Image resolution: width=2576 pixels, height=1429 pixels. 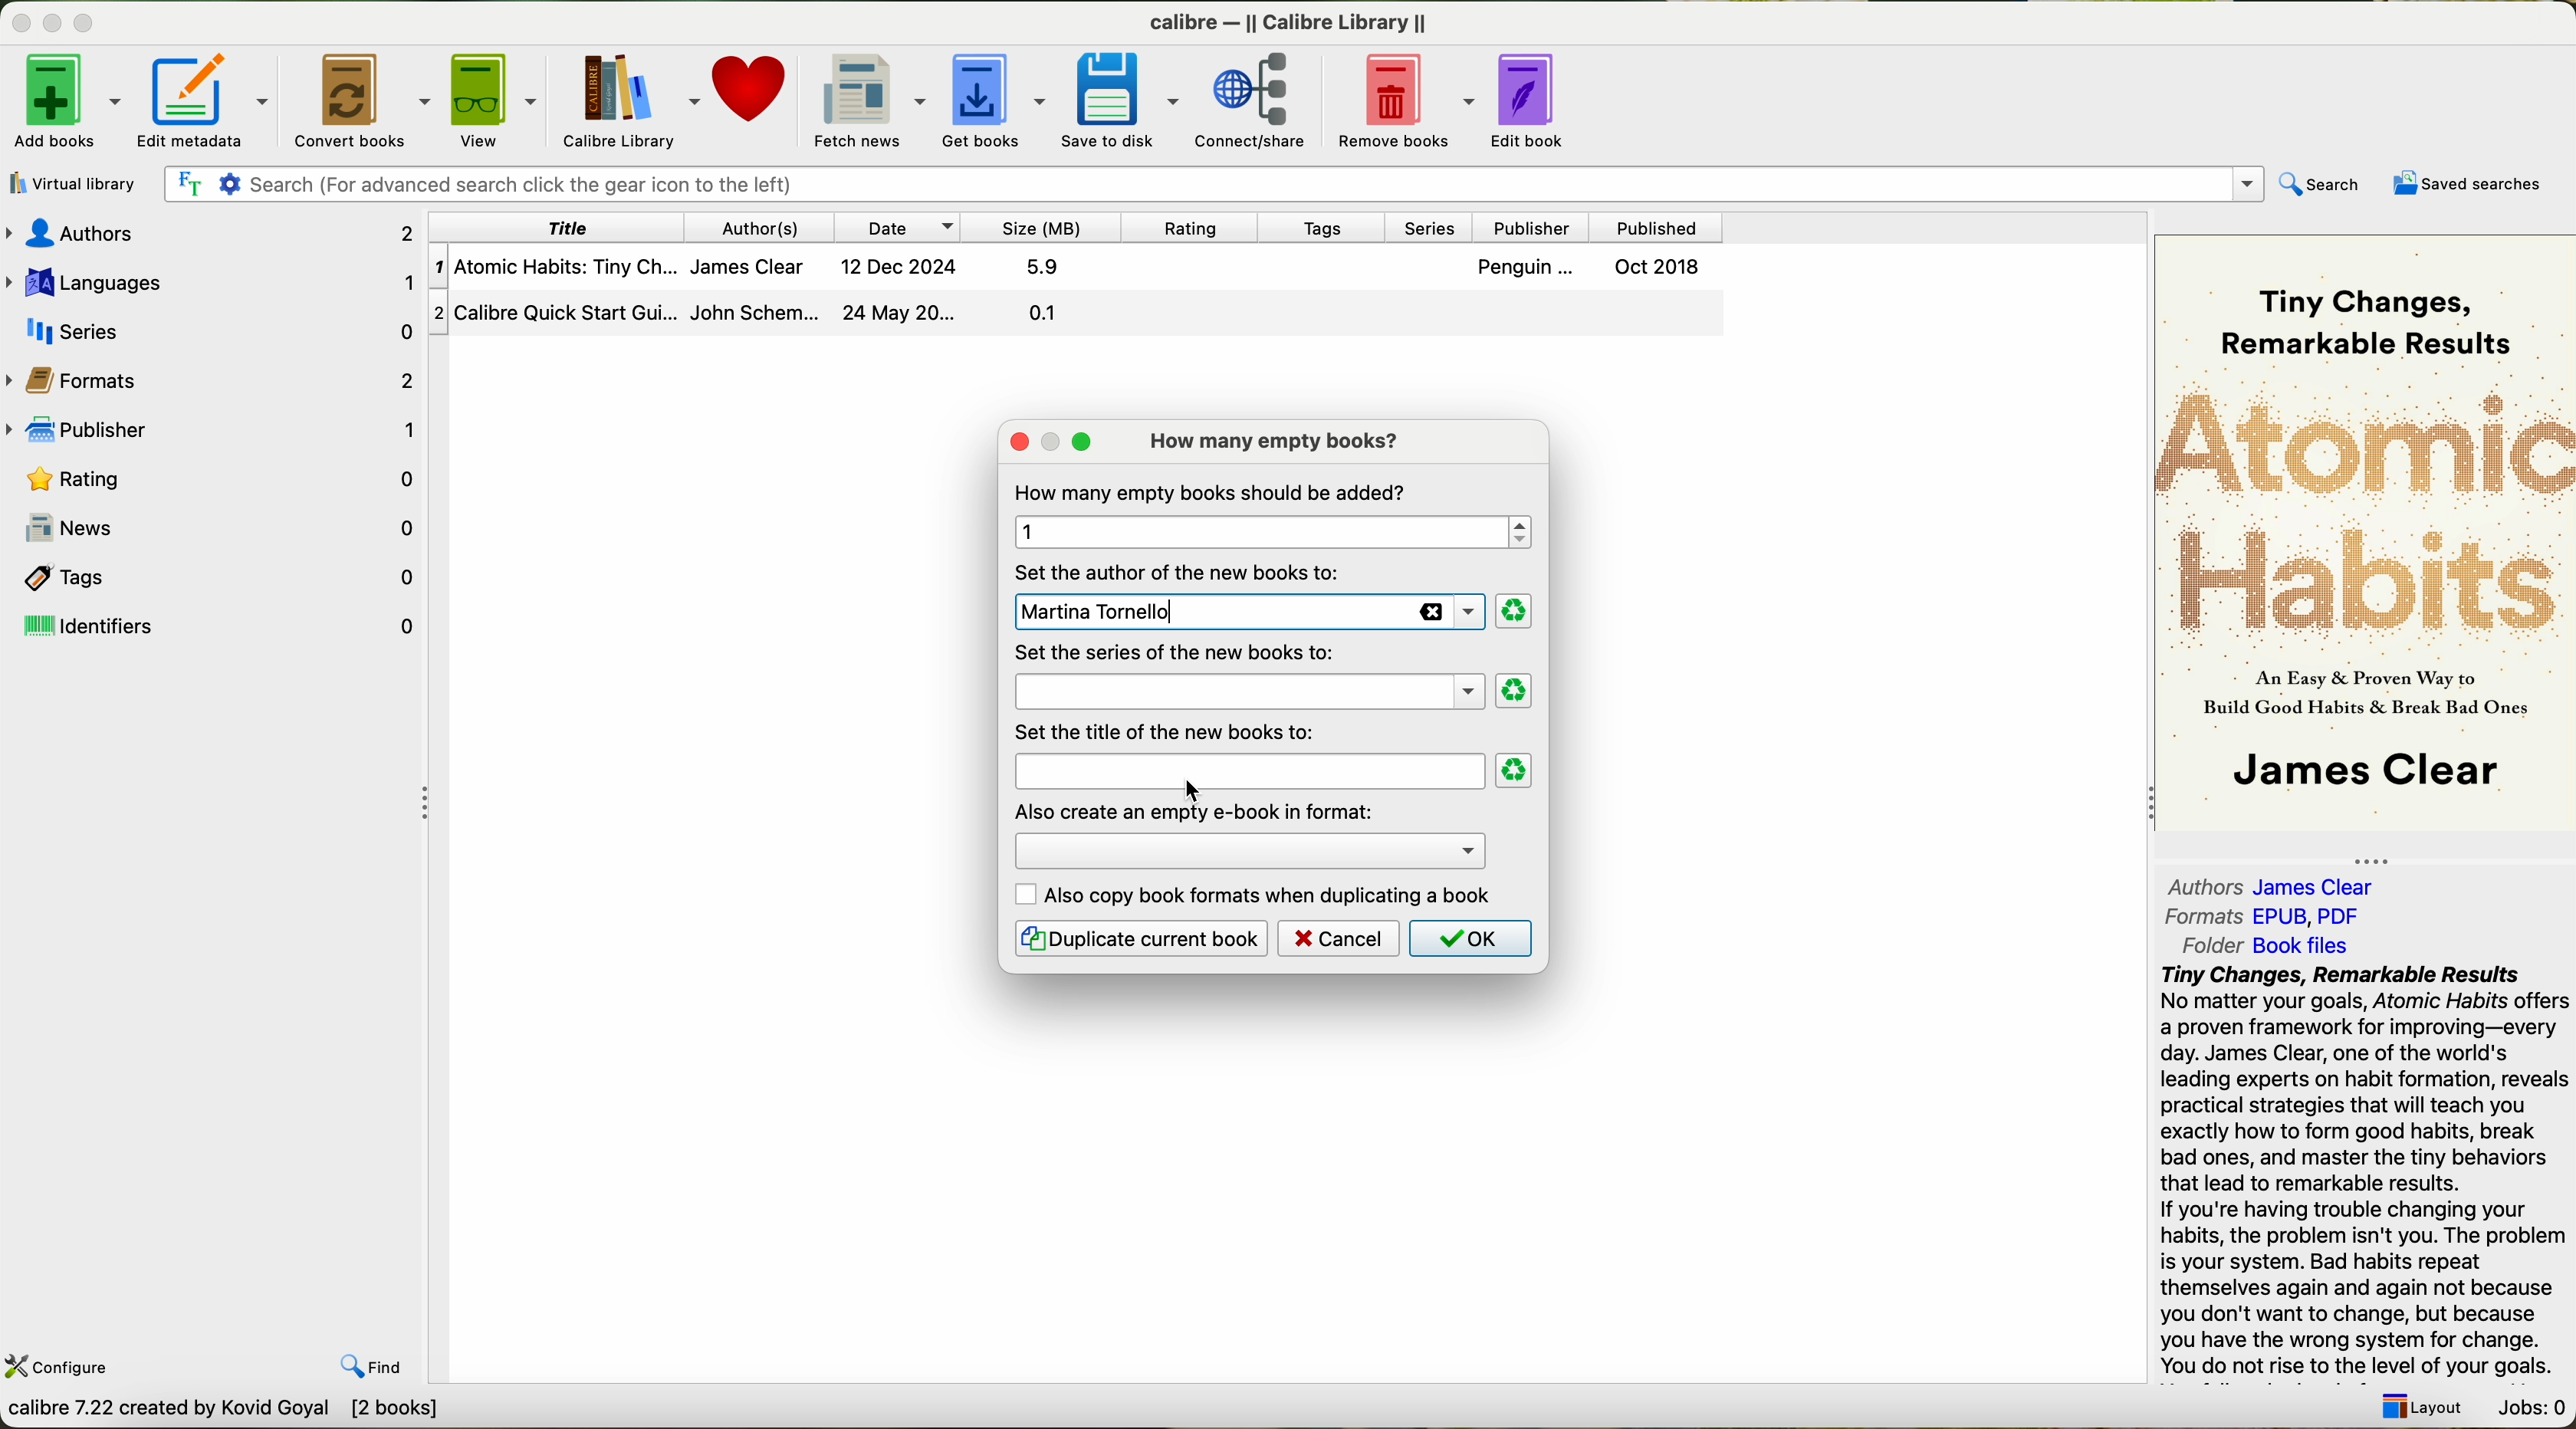 I want to click on save to disk, so click(x=1120, y=101).